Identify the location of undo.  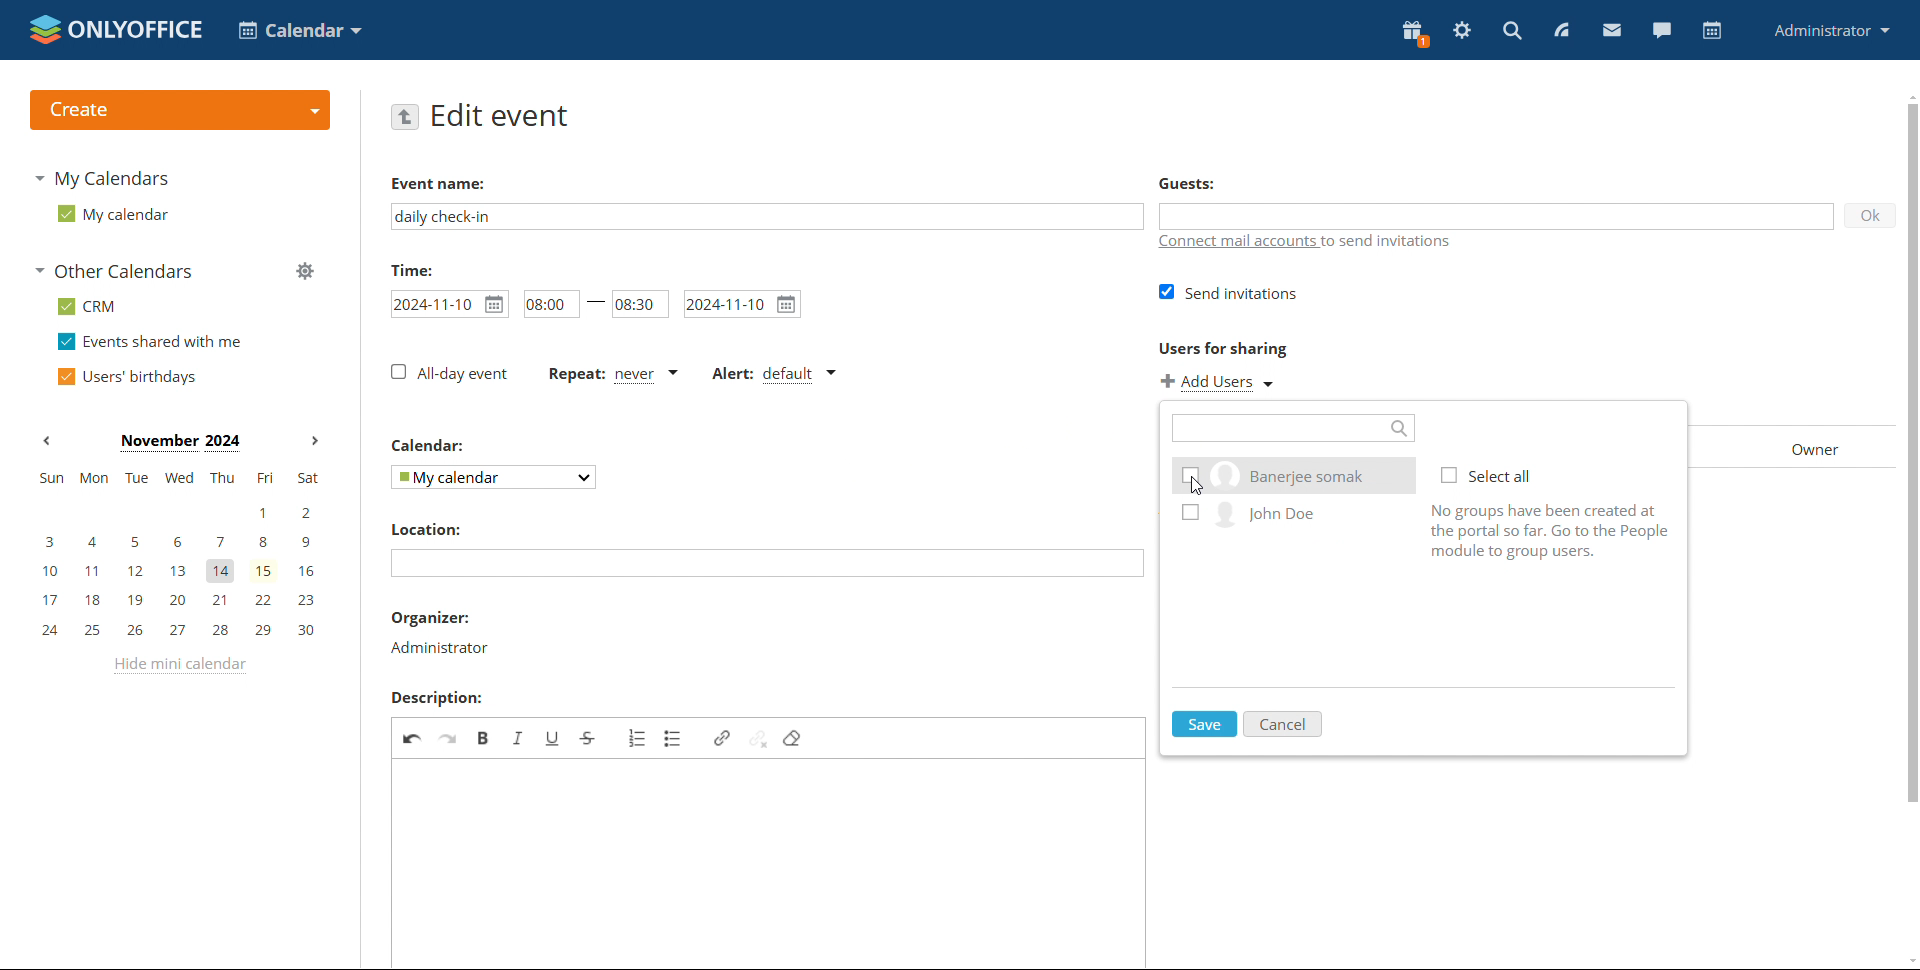
(413, 736).